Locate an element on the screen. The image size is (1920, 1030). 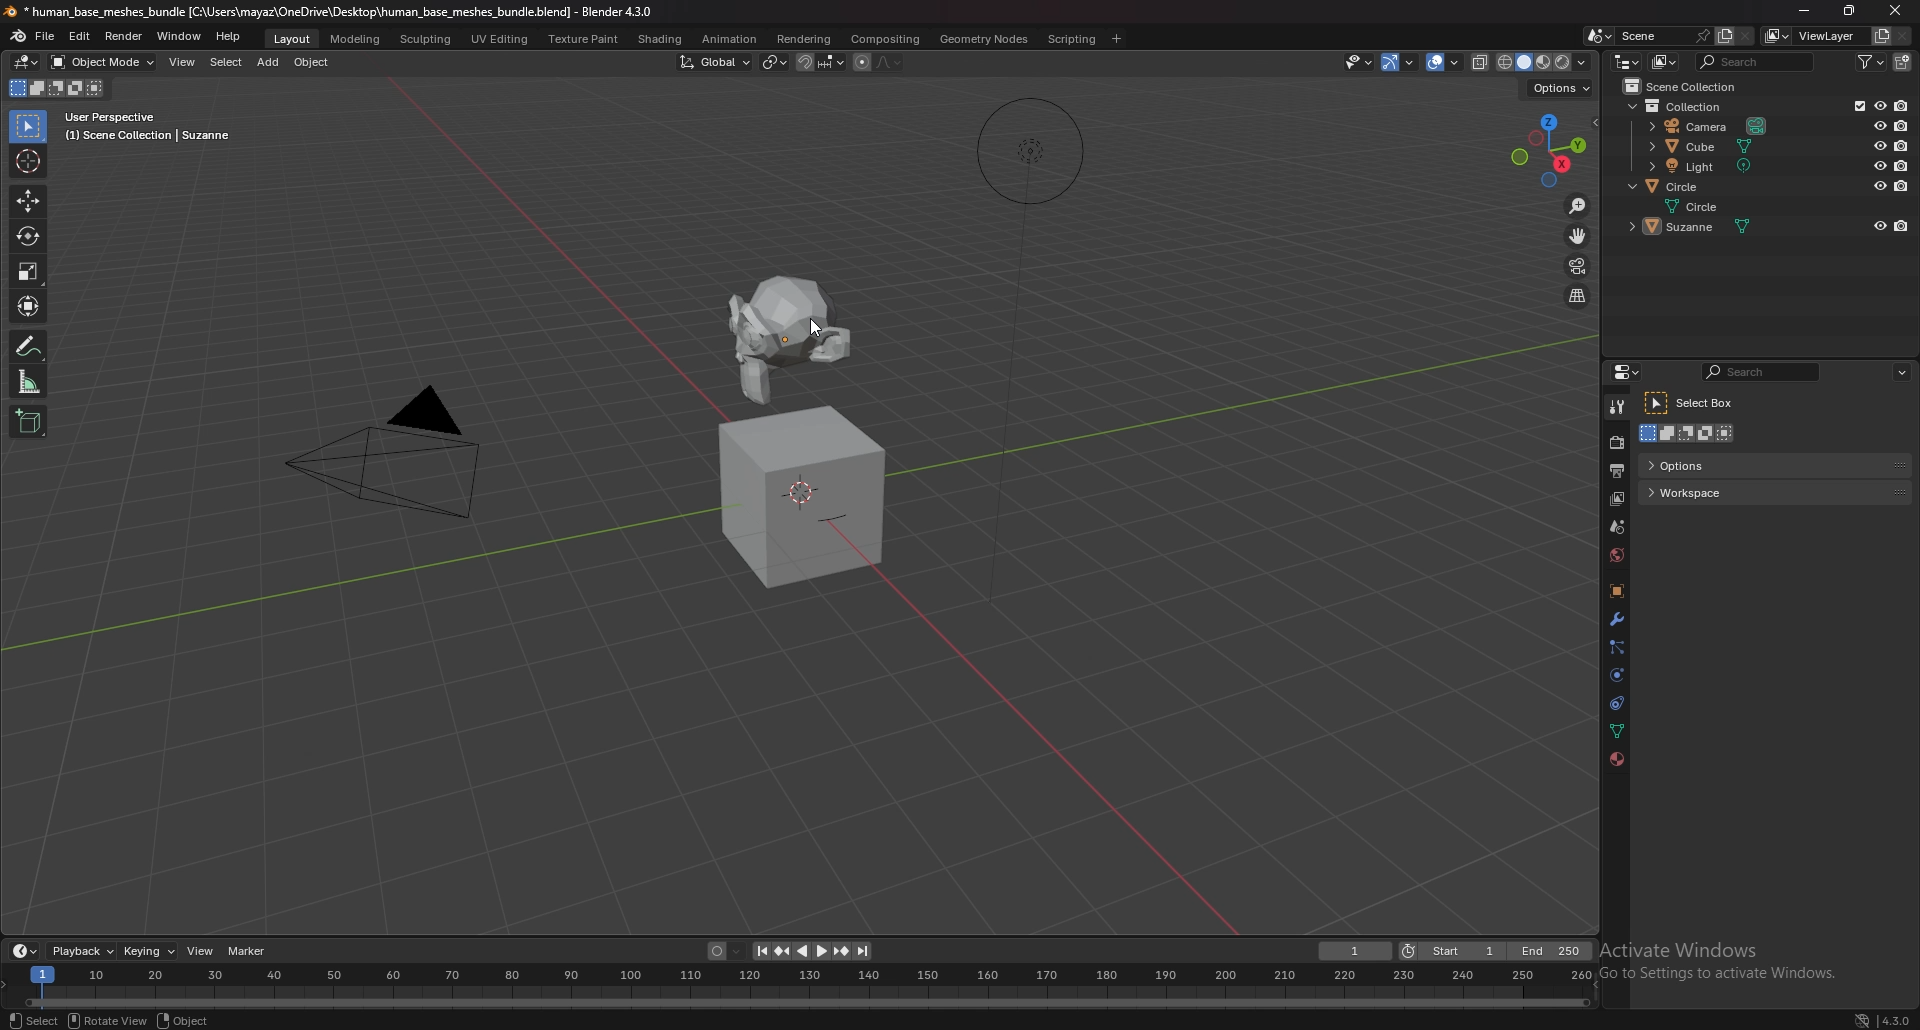
object is located at coordinates (314, 61).